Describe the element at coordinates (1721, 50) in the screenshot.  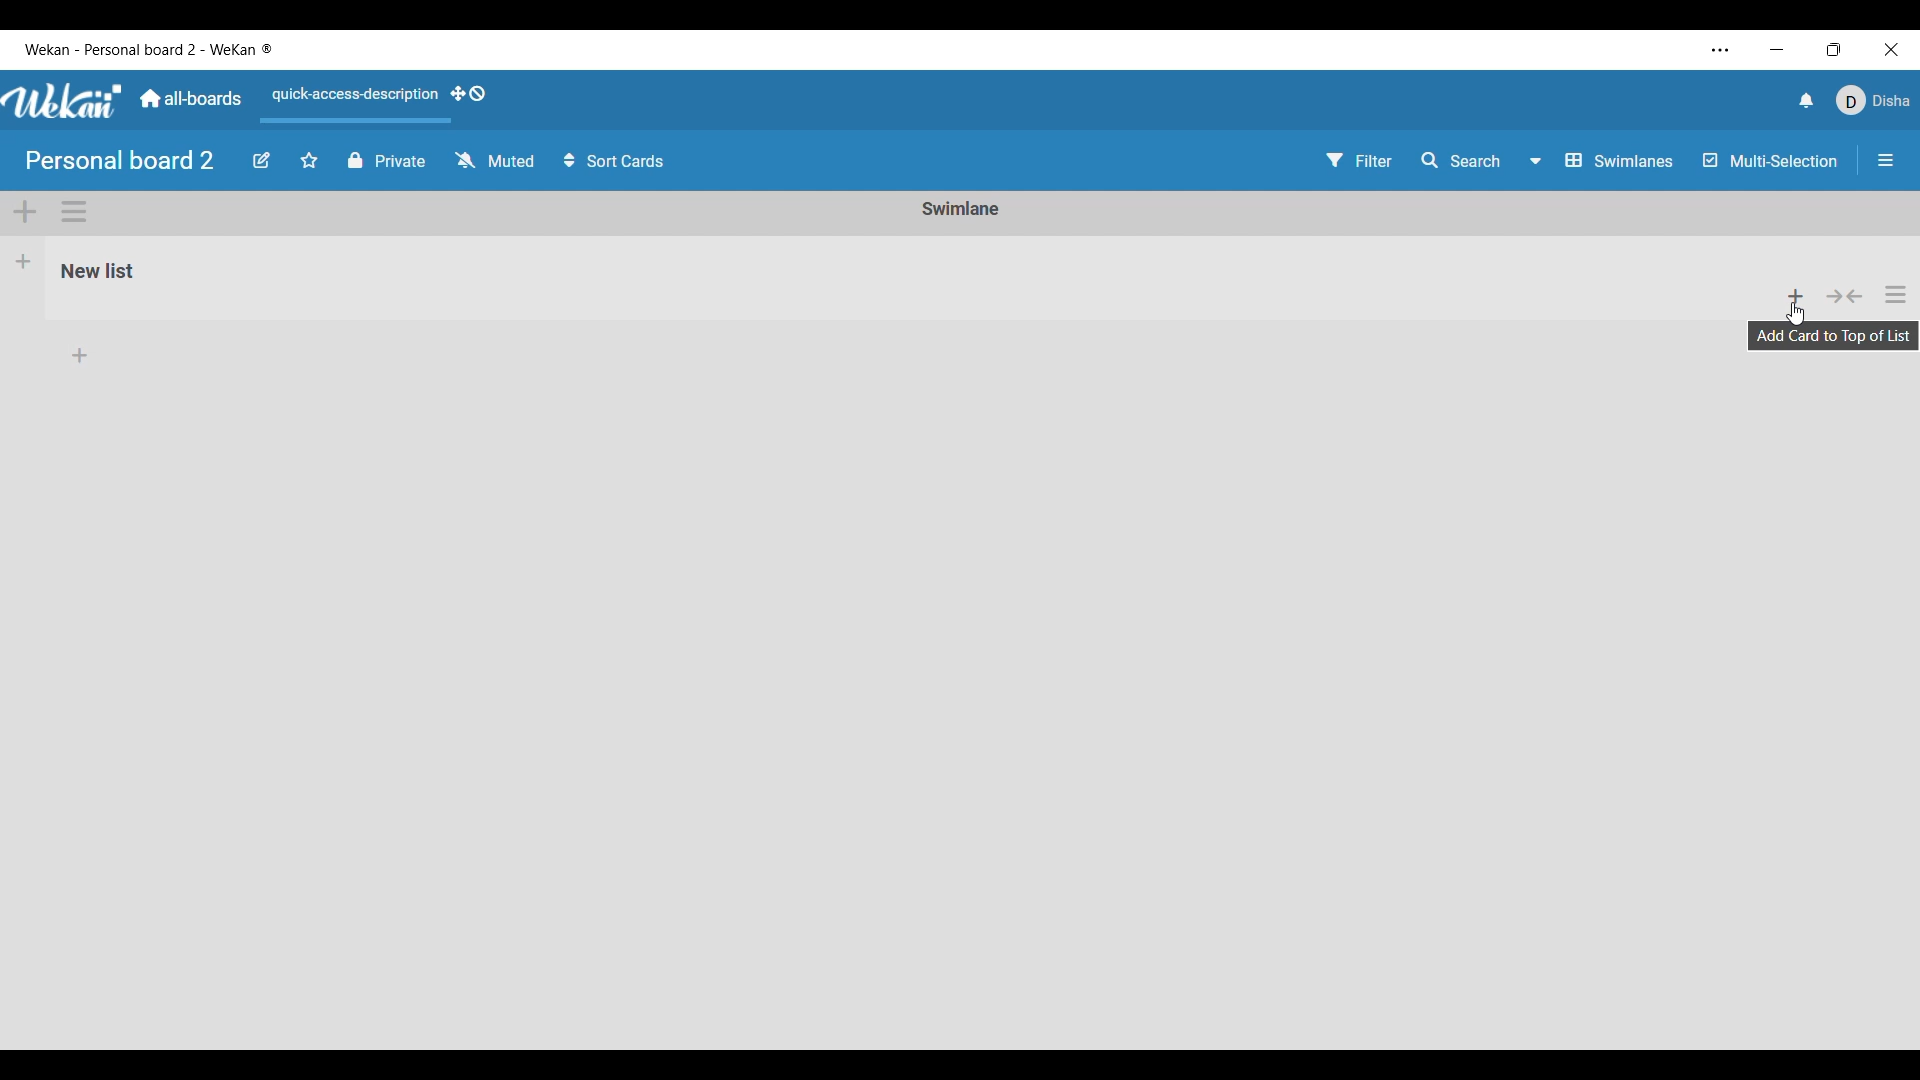
I see `More settings` at that location.